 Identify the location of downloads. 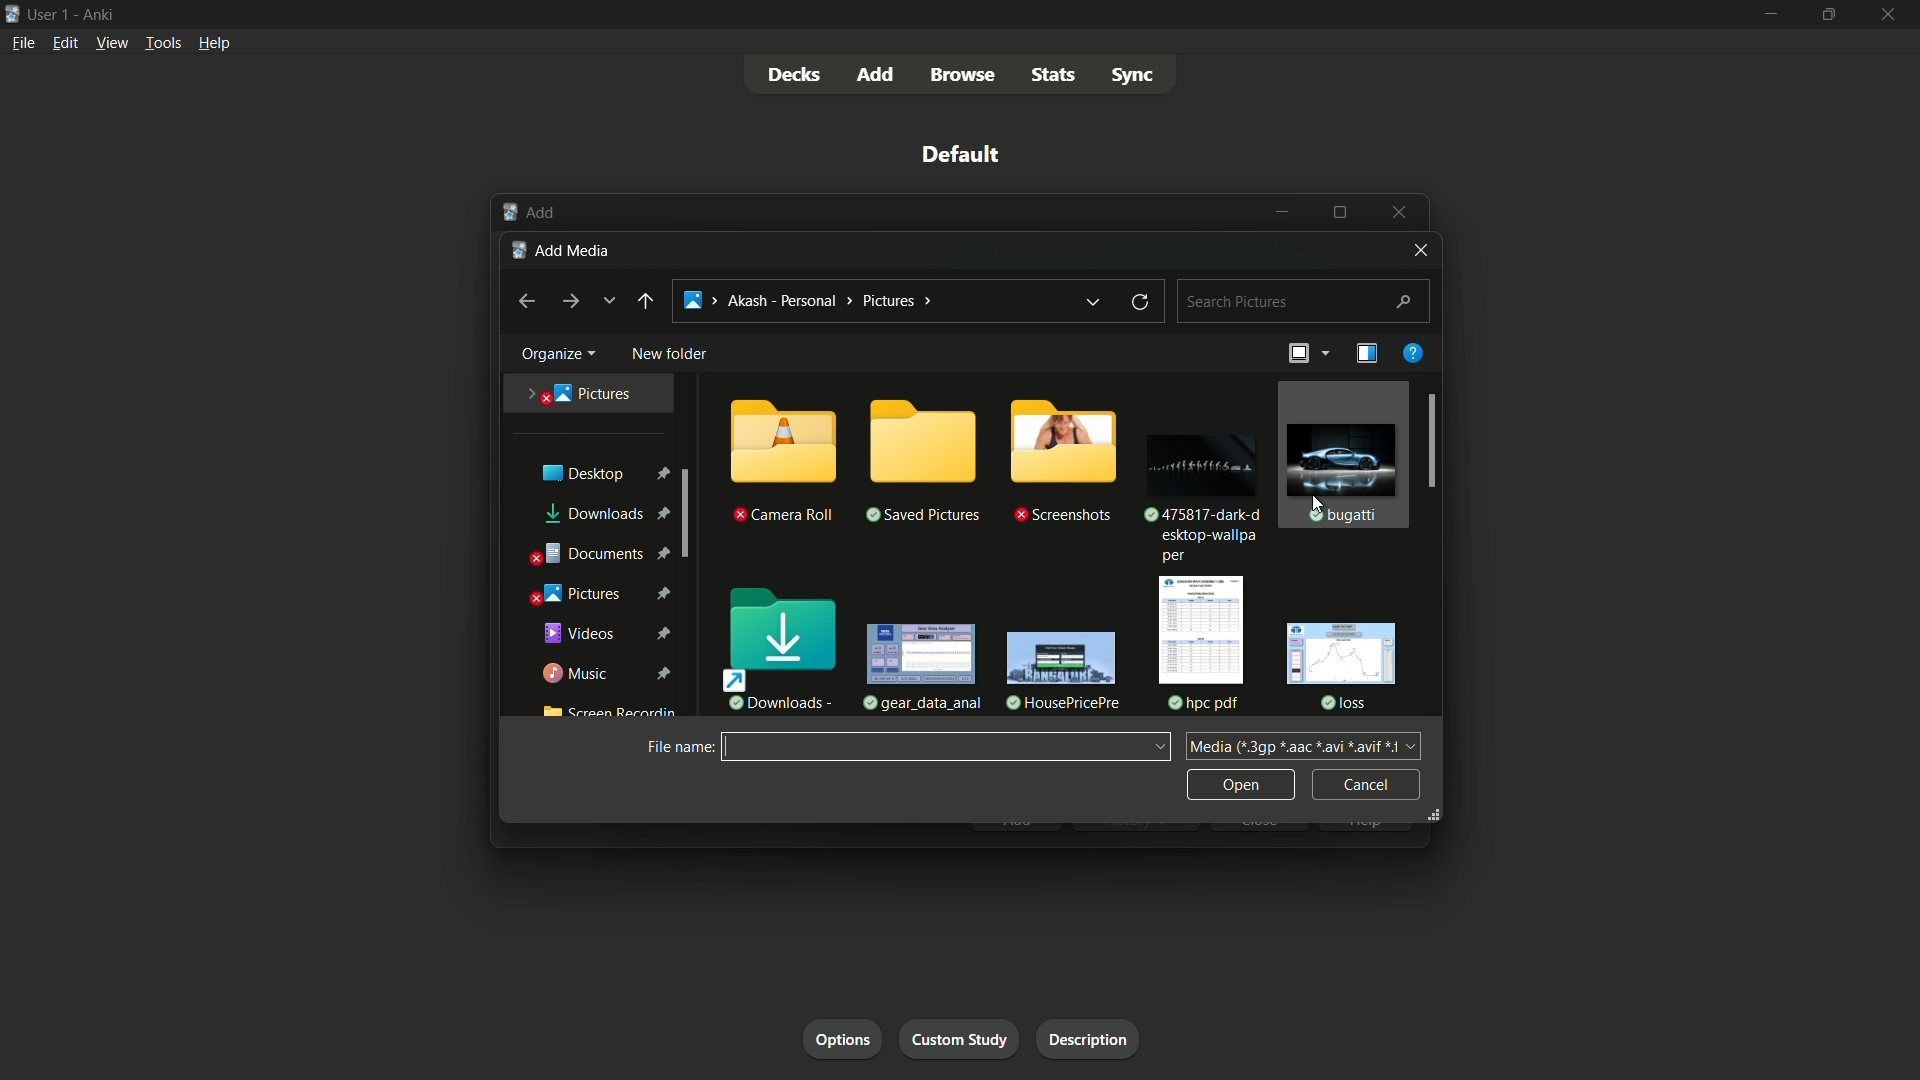
(602, 514).